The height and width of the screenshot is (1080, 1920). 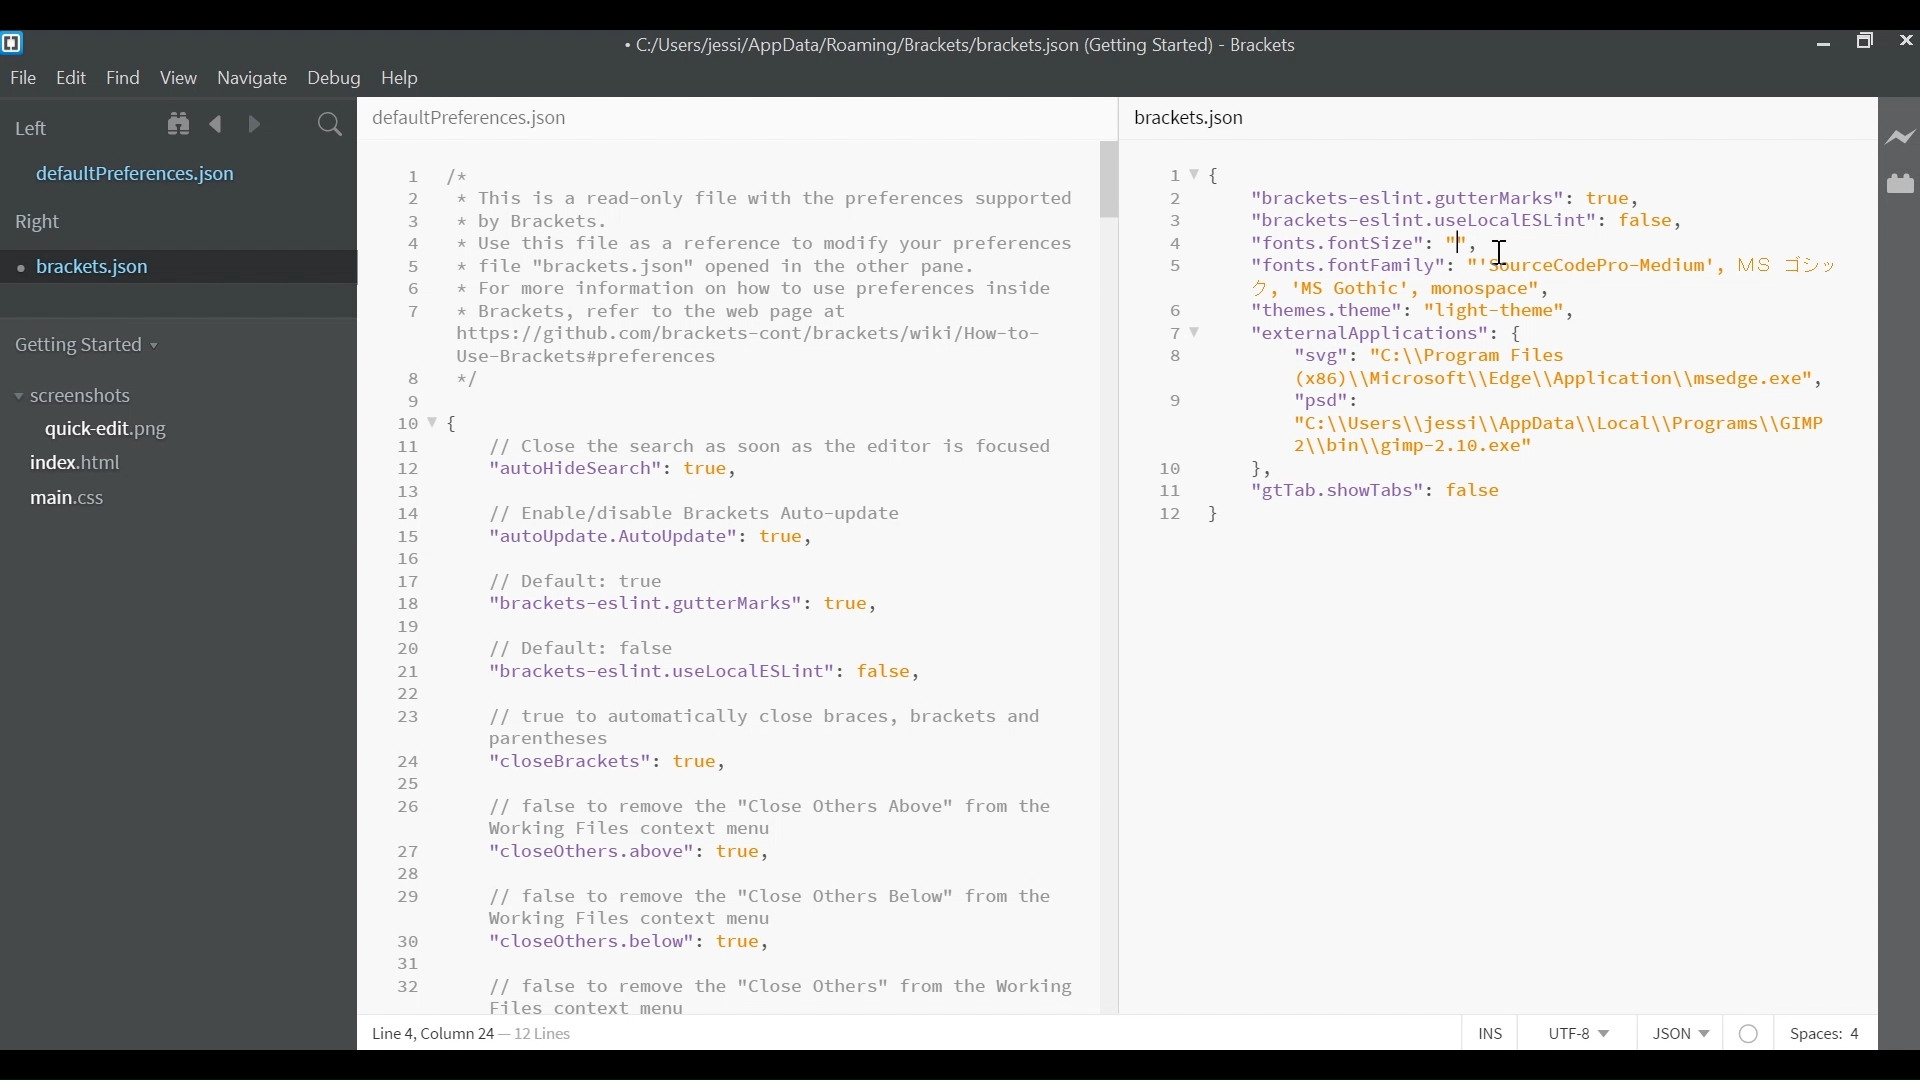 What do you see at coordinates (218, 124) in the screenshot?
I see `Navigate Back` at bounding box center [218, 124].